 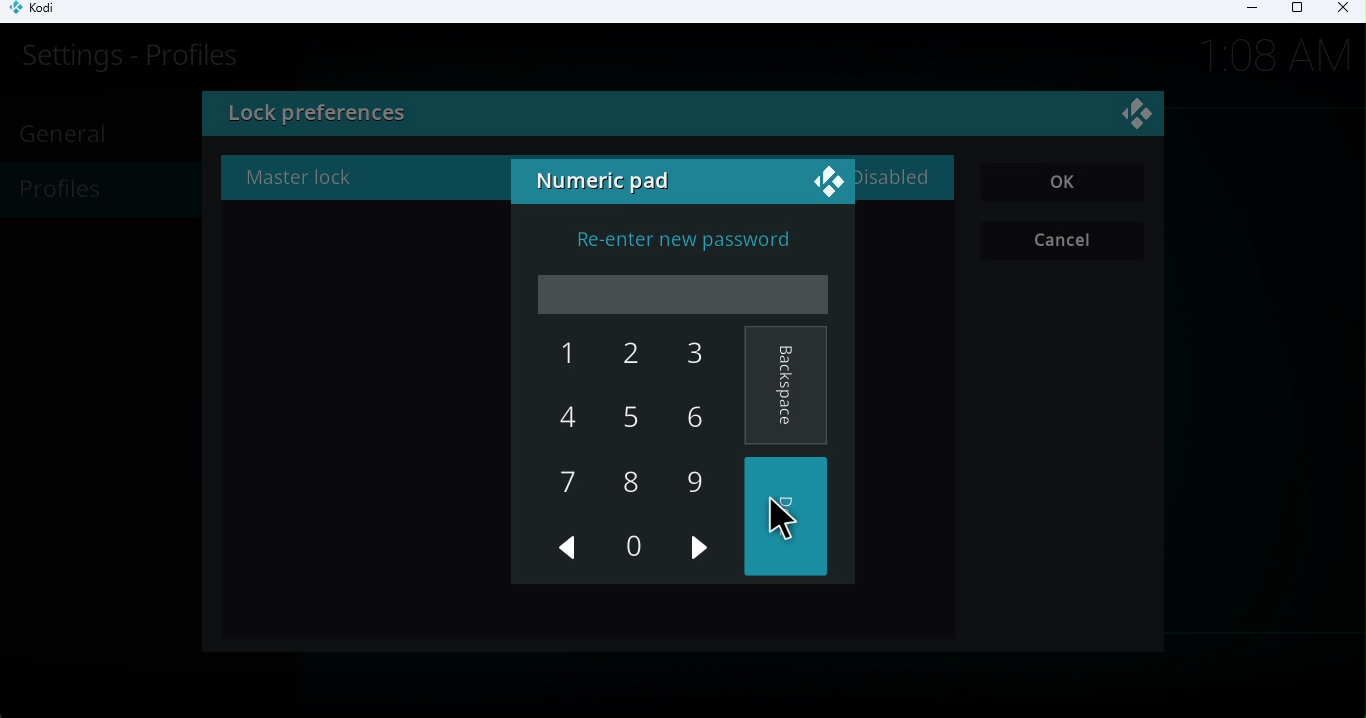 What do you see at coordinates (1064, 183) in the screenshot?
I see `OK` at bounding box center [1064, 183].